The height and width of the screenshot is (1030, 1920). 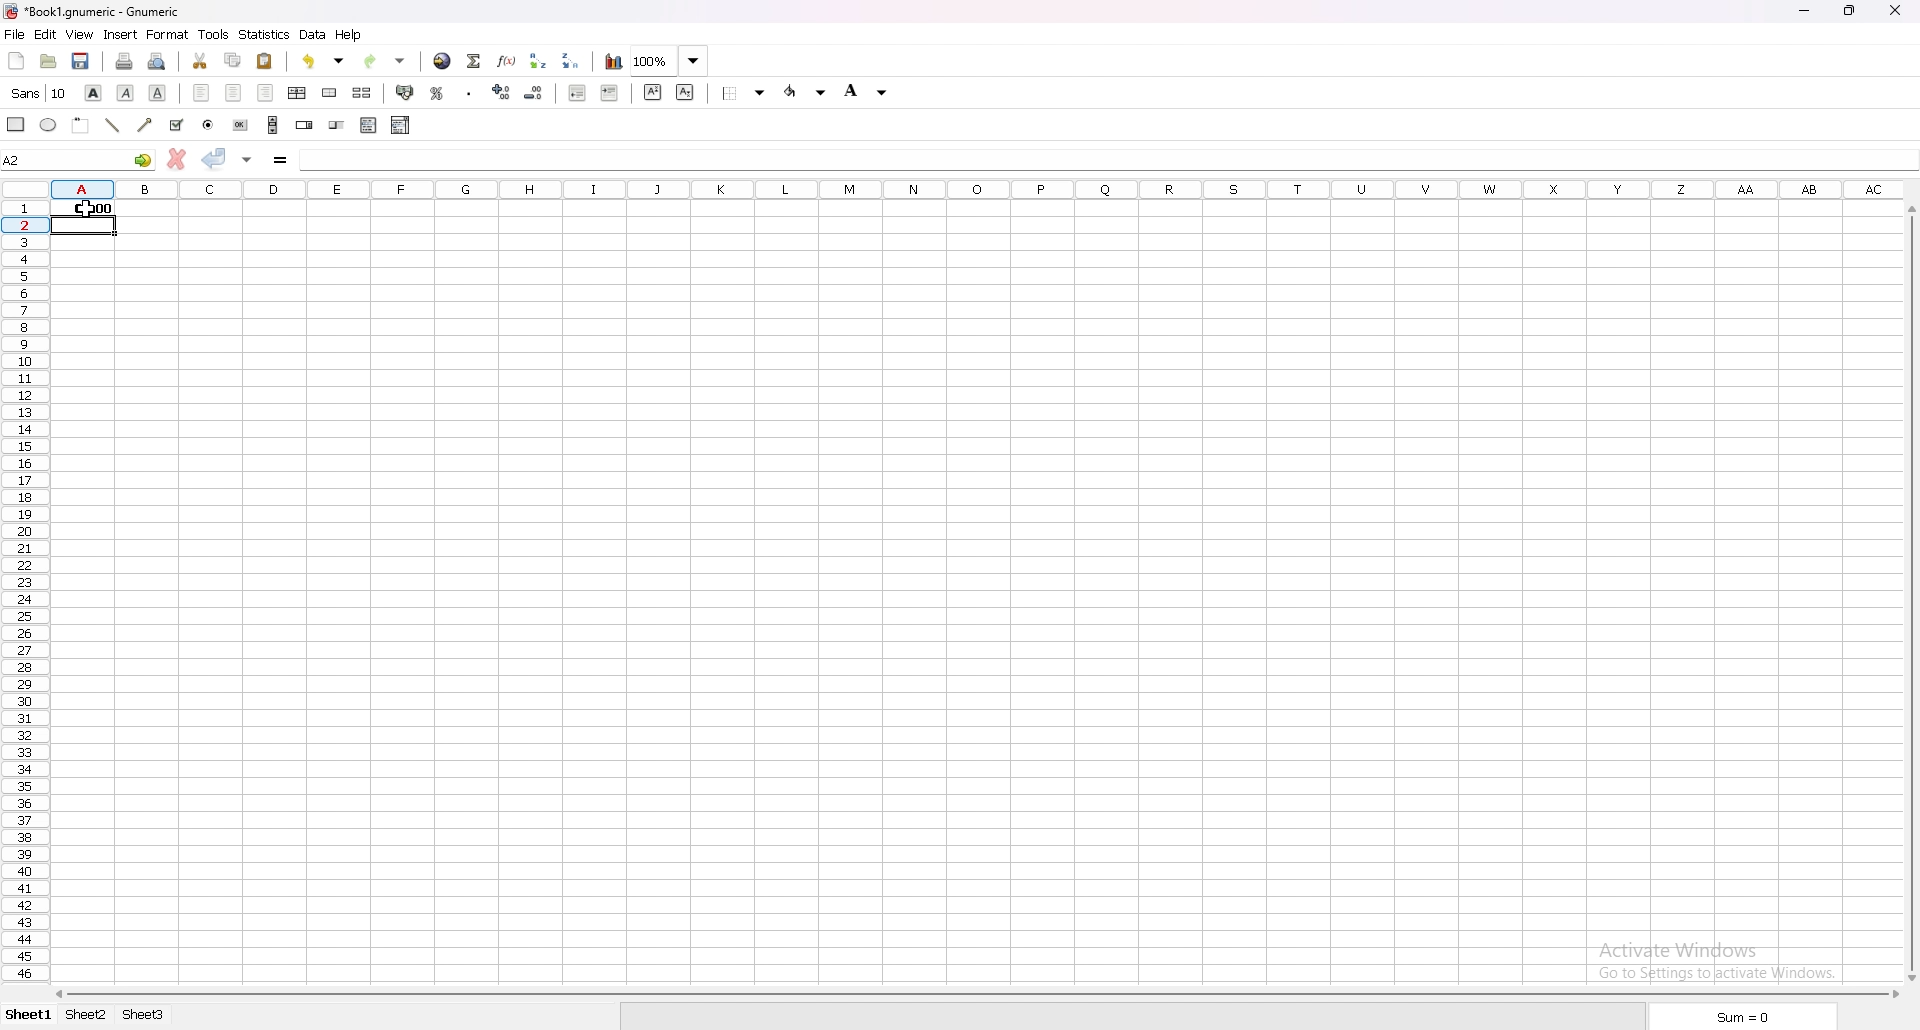 What do you see at coordinates (201, 60) in the screenshot?
I see `cut` at bounding box center [201, 60].